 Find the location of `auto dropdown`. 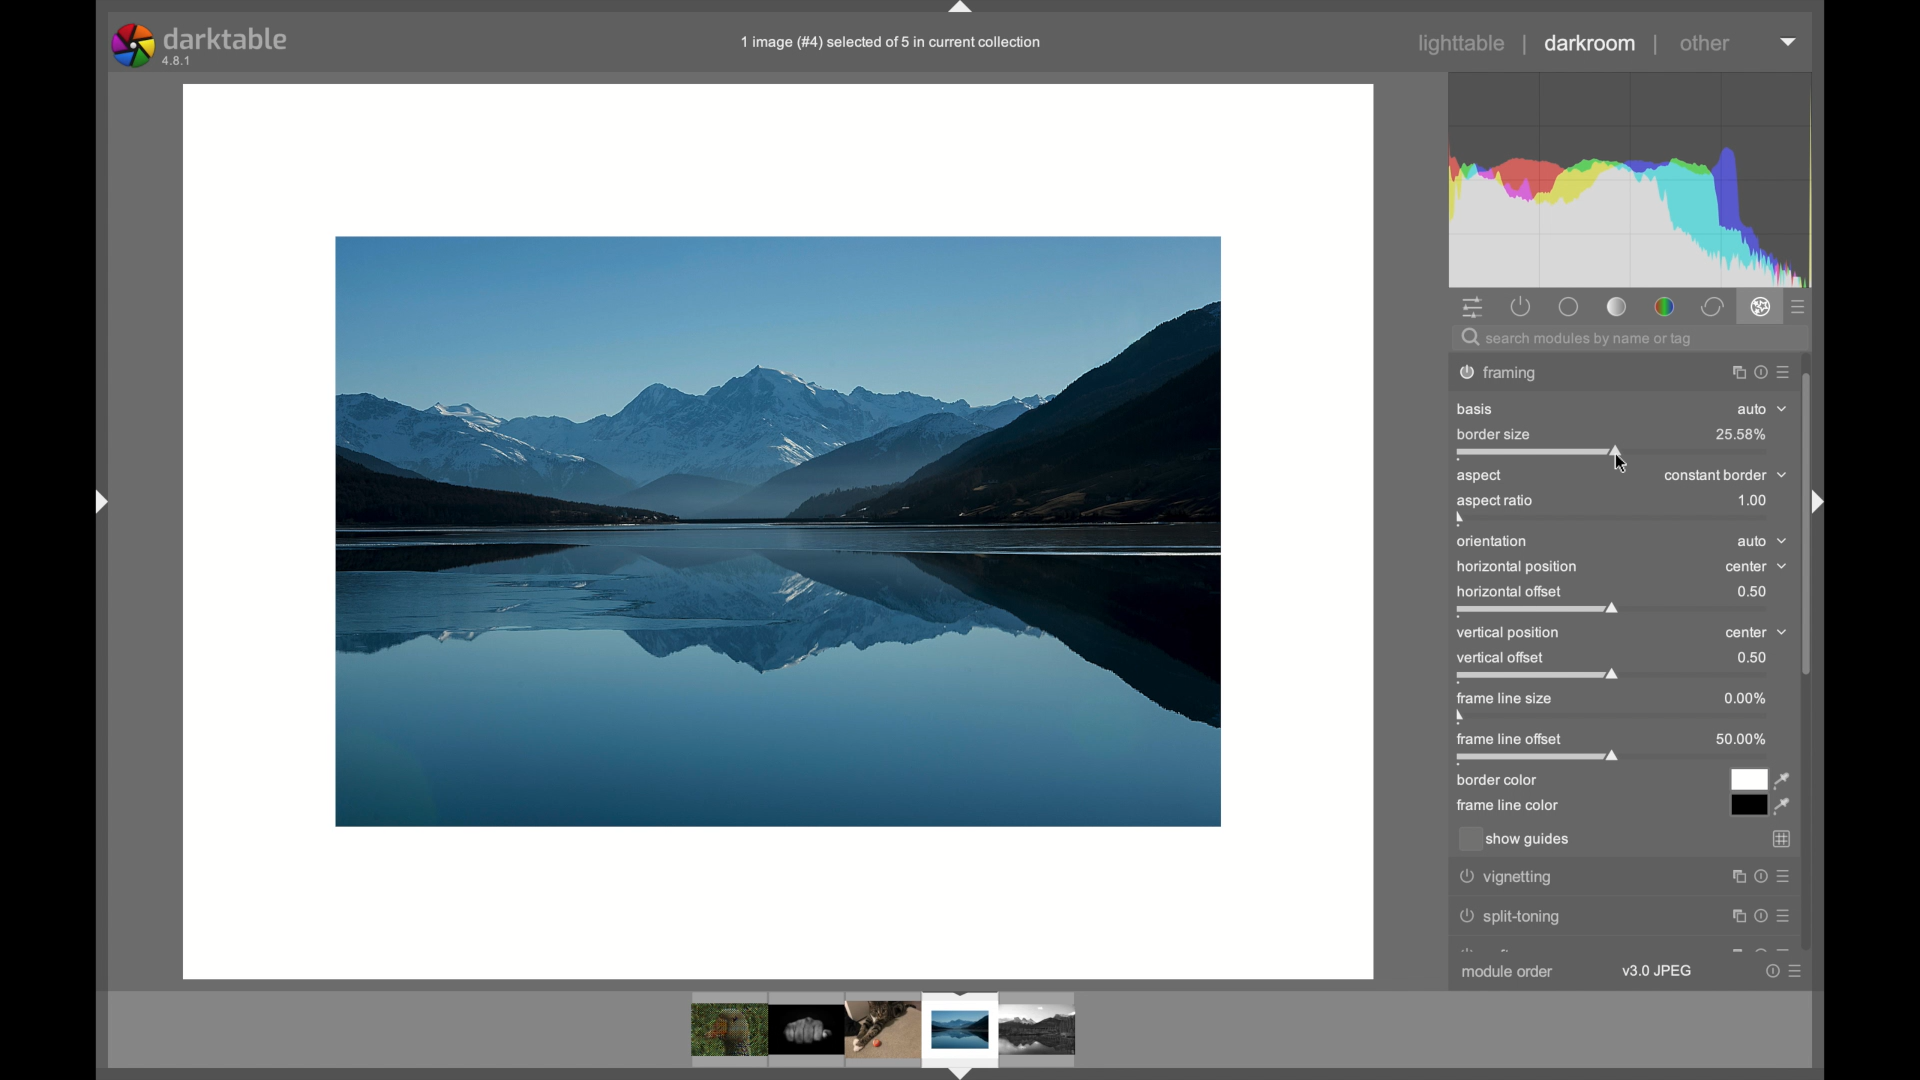

auto dropdown is located at coordinates (1762, 542).